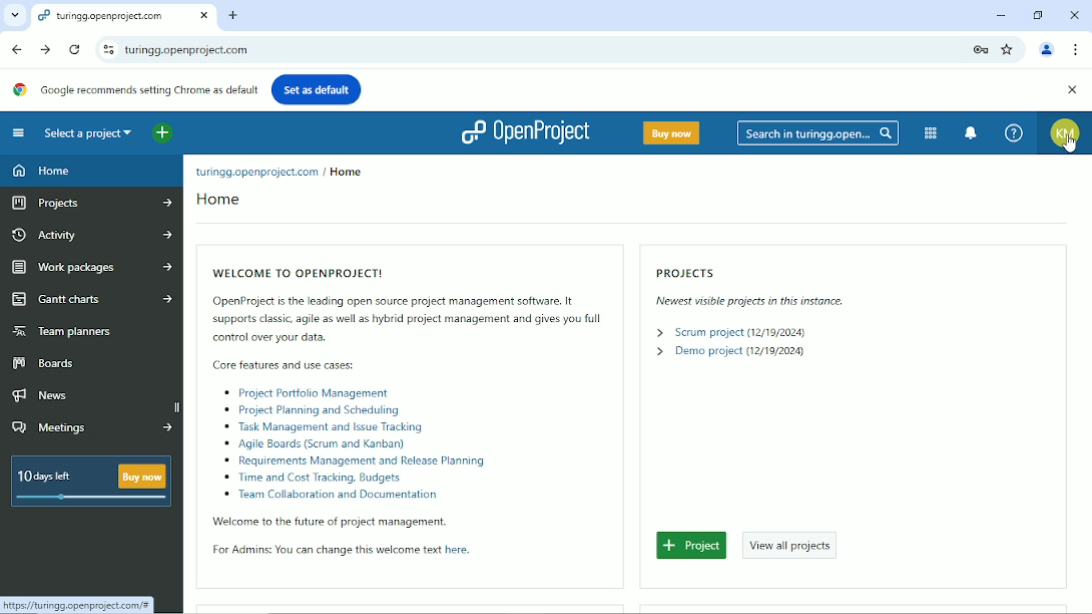  I want to click on Customize and control google chrome, so click(1076, 50).